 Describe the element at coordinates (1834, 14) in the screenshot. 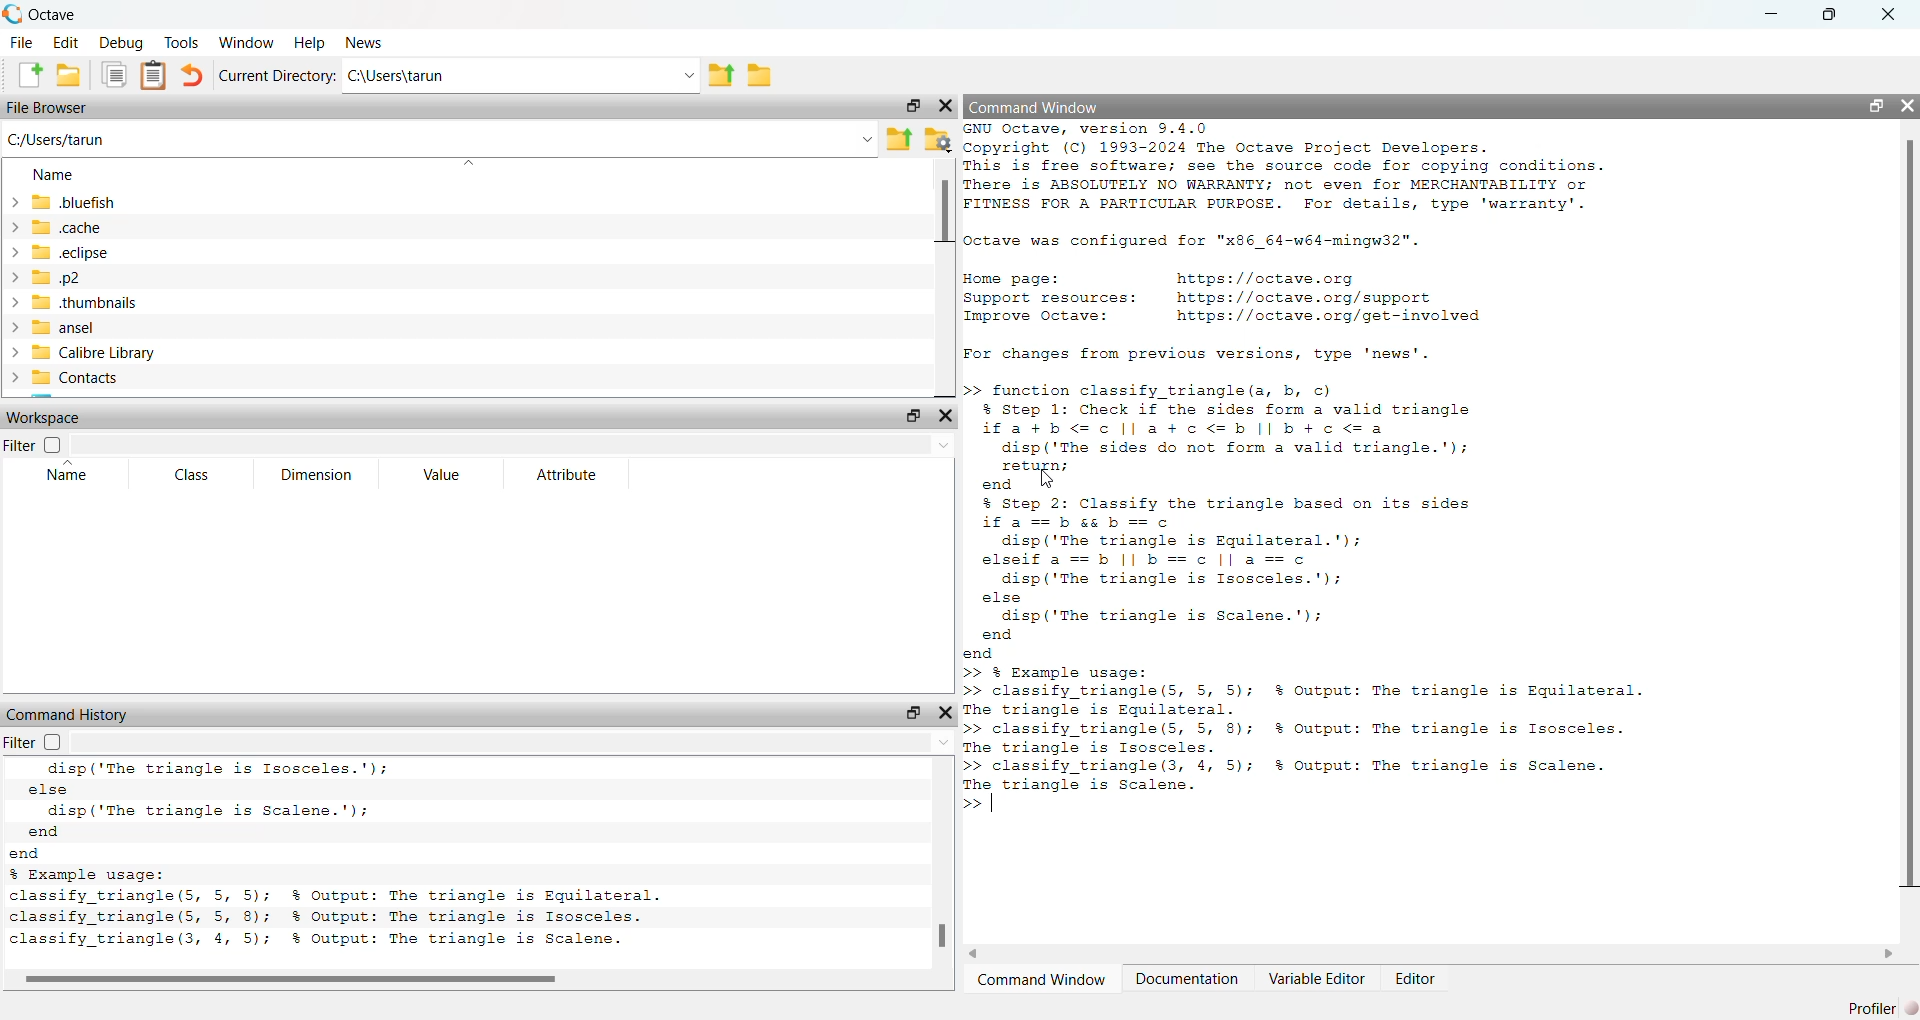

I see `maximize` at that location.